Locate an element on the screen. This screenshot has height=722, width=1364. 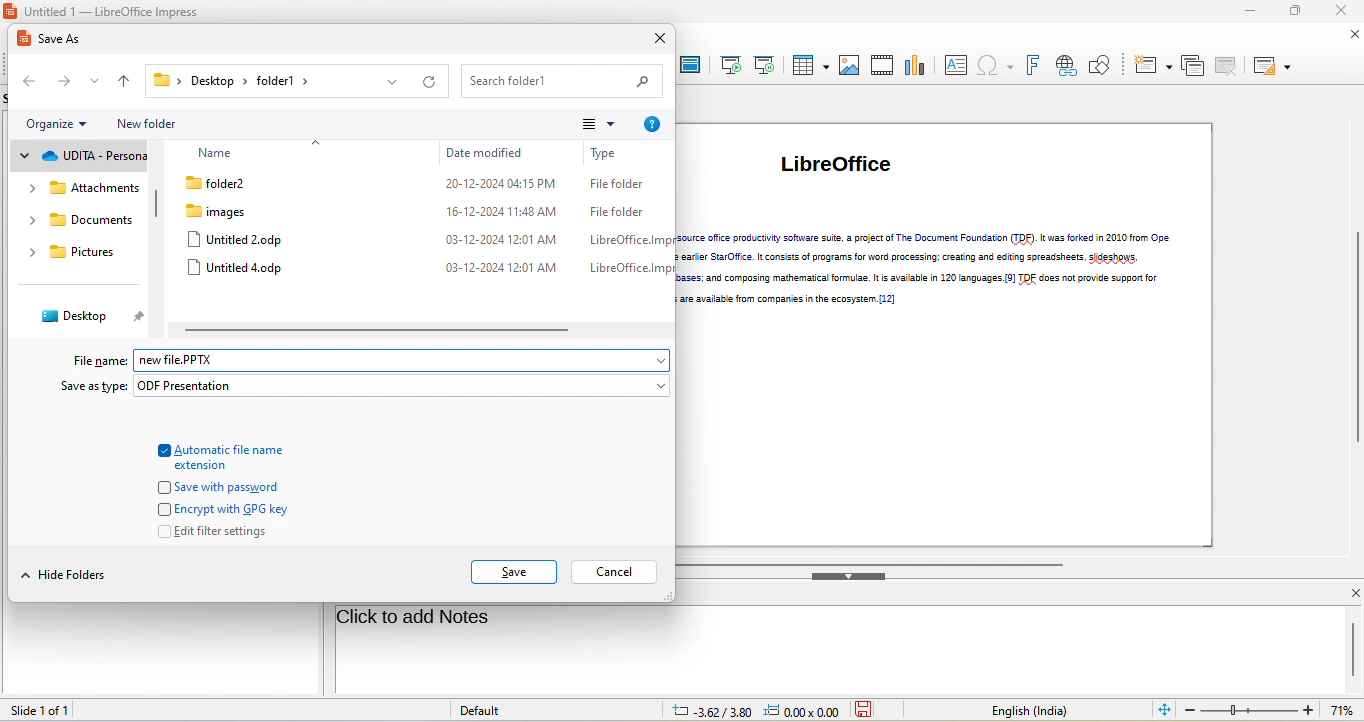
odf presentation is located at coordinates (405, 387).